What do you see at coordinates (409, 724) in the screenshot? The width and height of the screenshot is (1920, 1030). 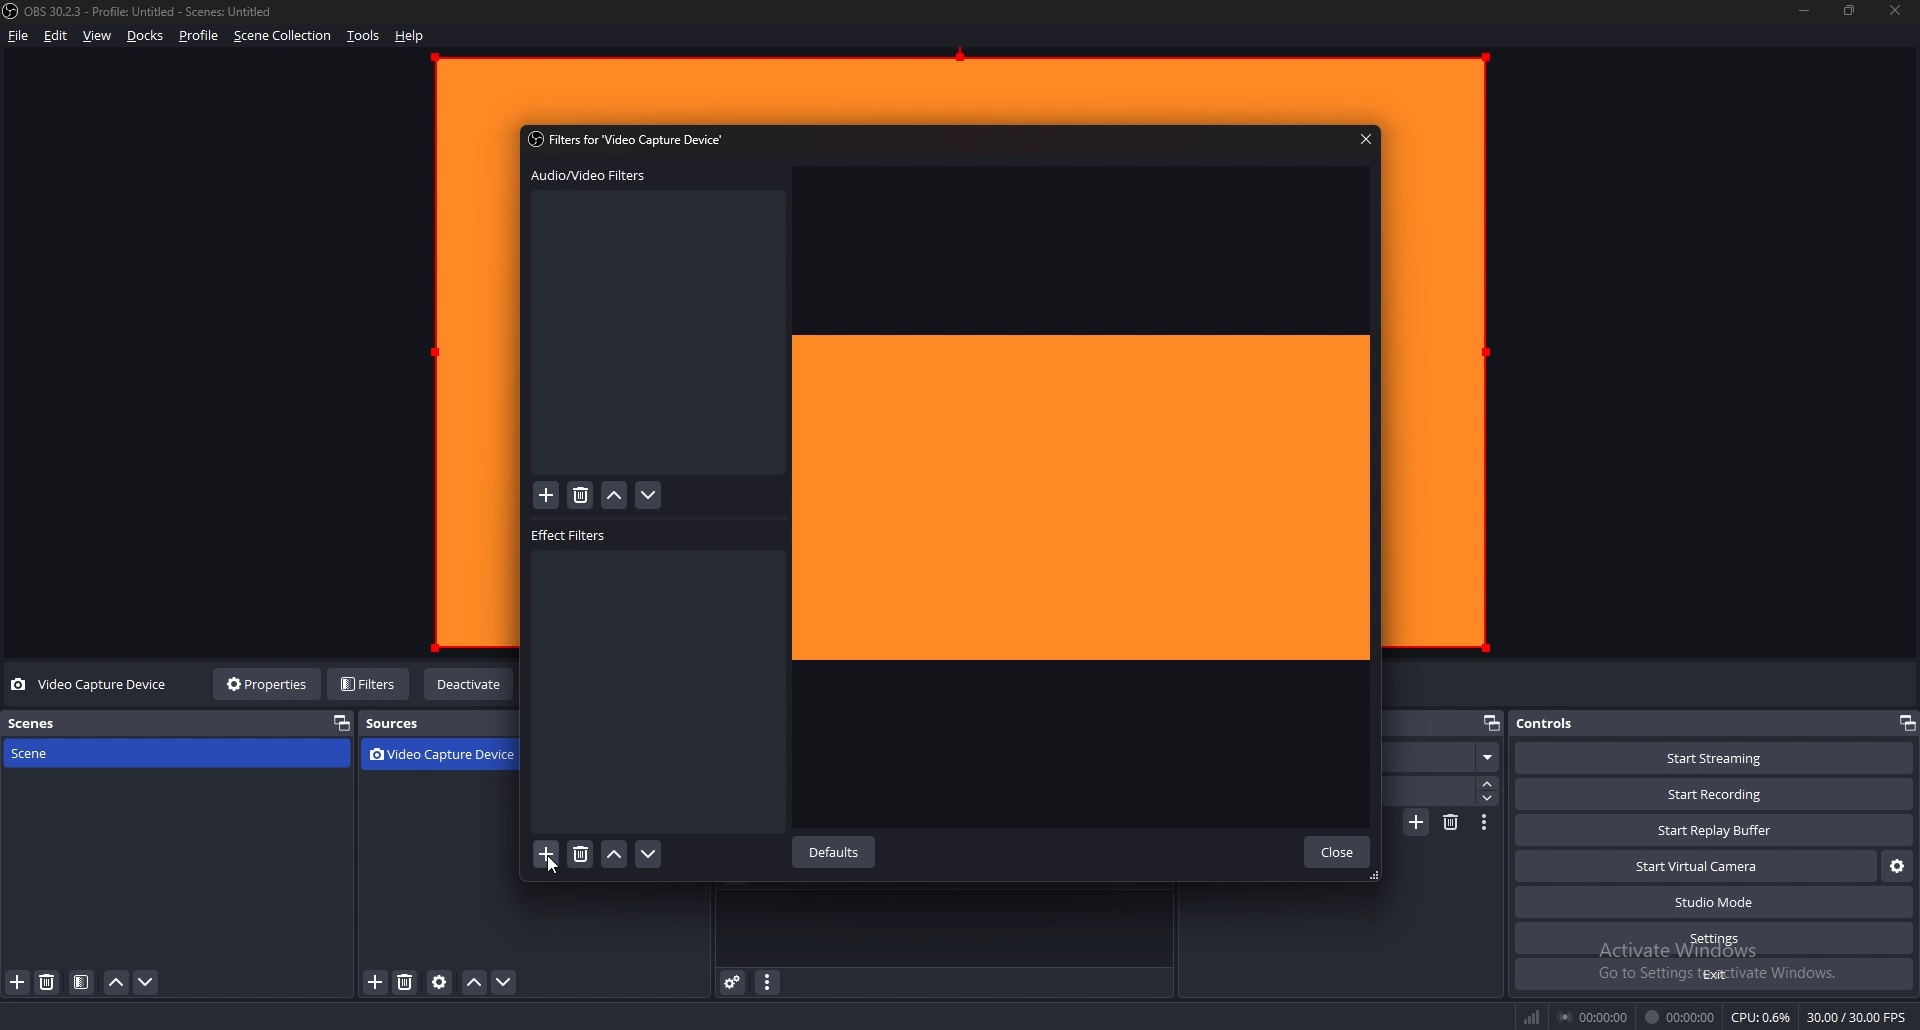 I see `sources` at bounding box center [409, 724].